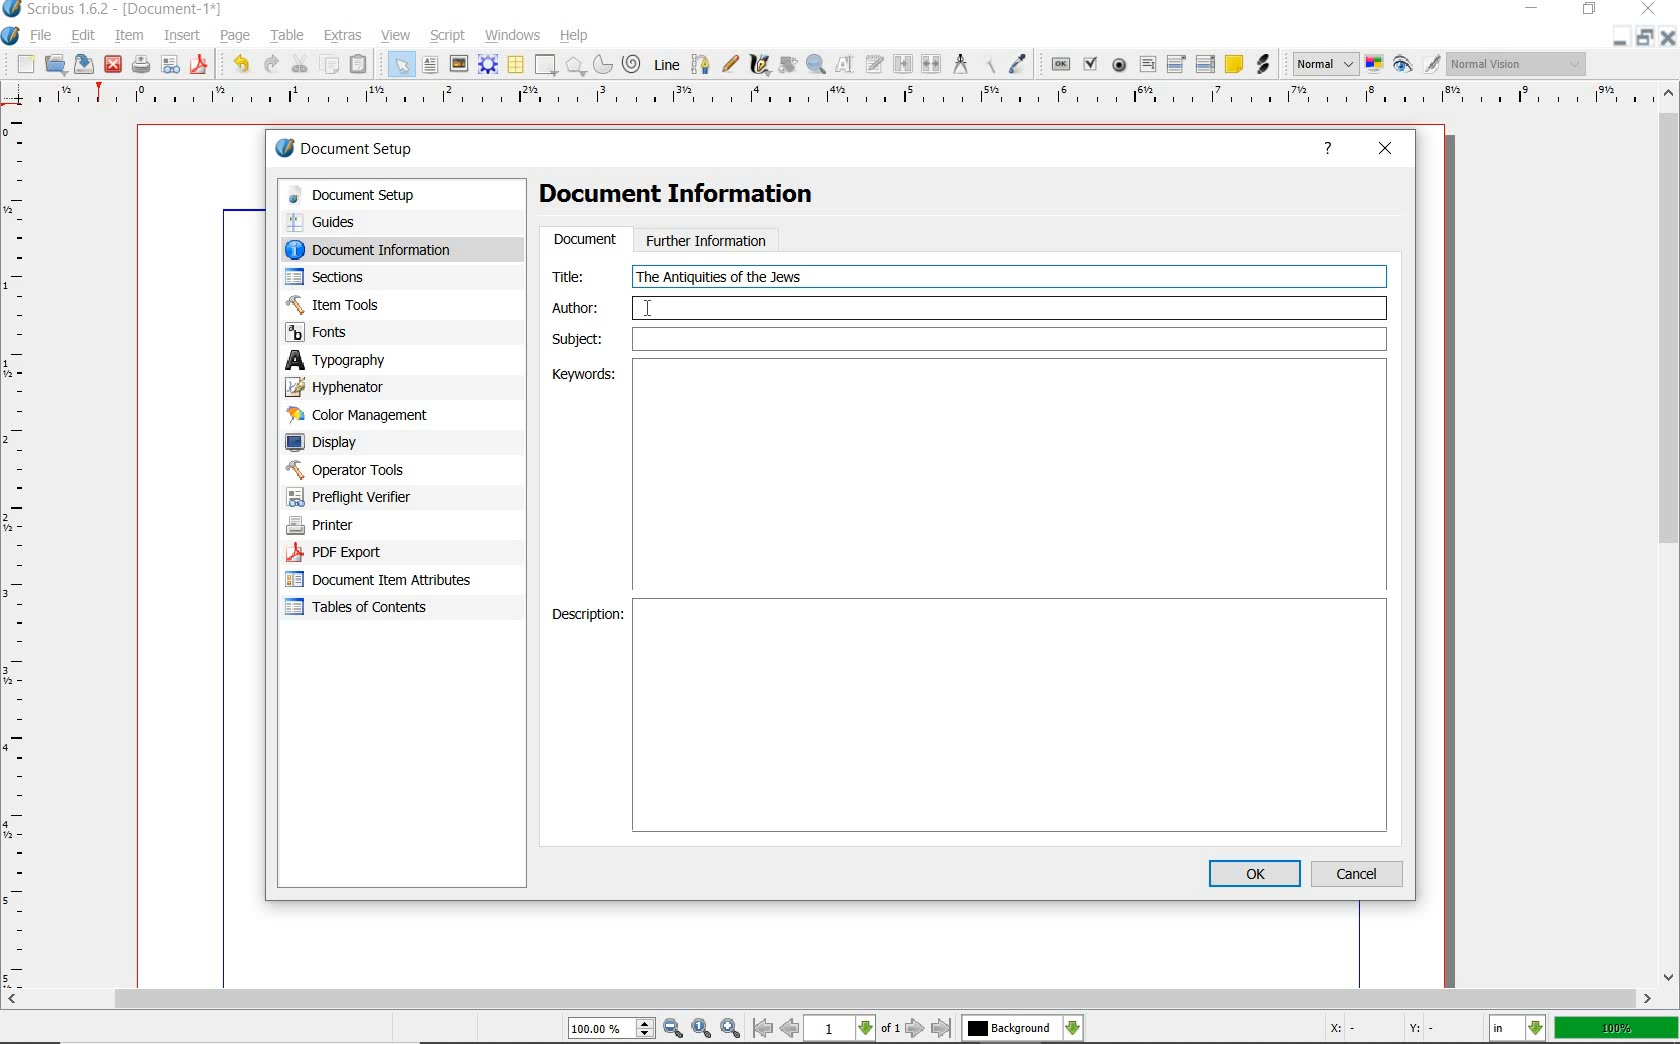 The width and height of the screenshot is (1680, 1044). I want to click on close, so click(1649, 8).